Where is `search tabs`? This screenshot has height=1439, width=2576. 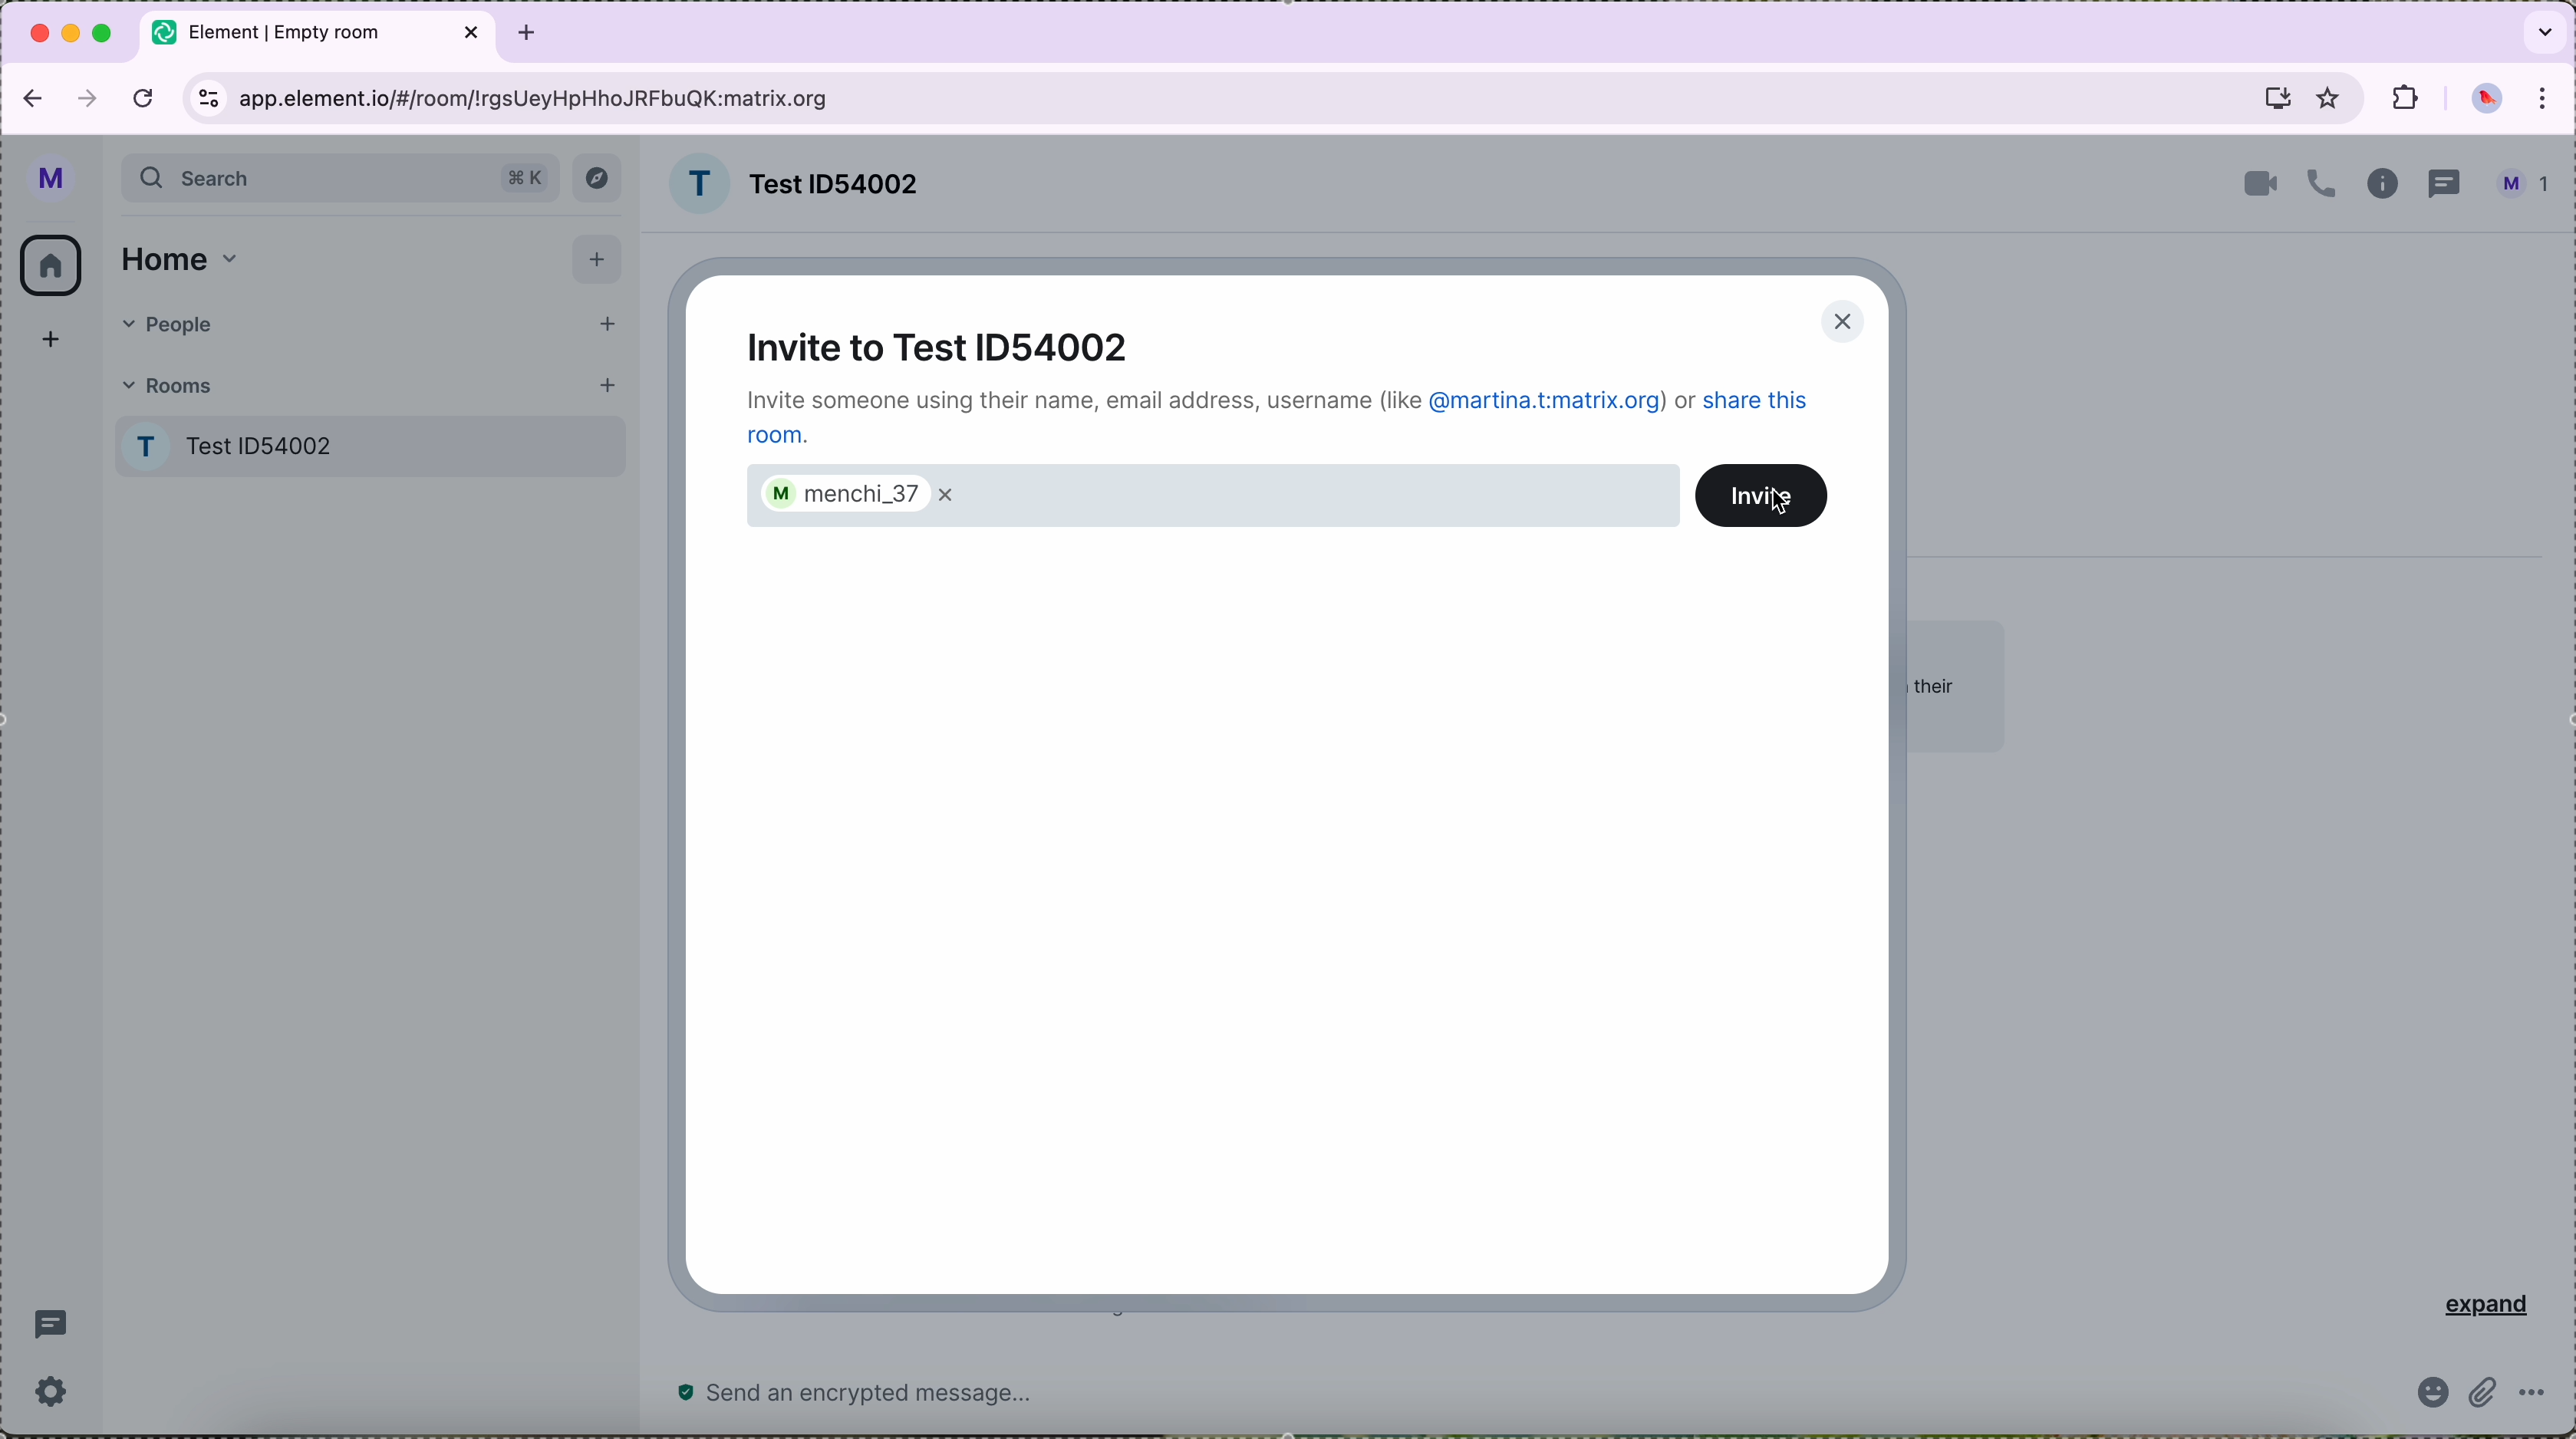
search tabs is located at coordinates (2539, 31).